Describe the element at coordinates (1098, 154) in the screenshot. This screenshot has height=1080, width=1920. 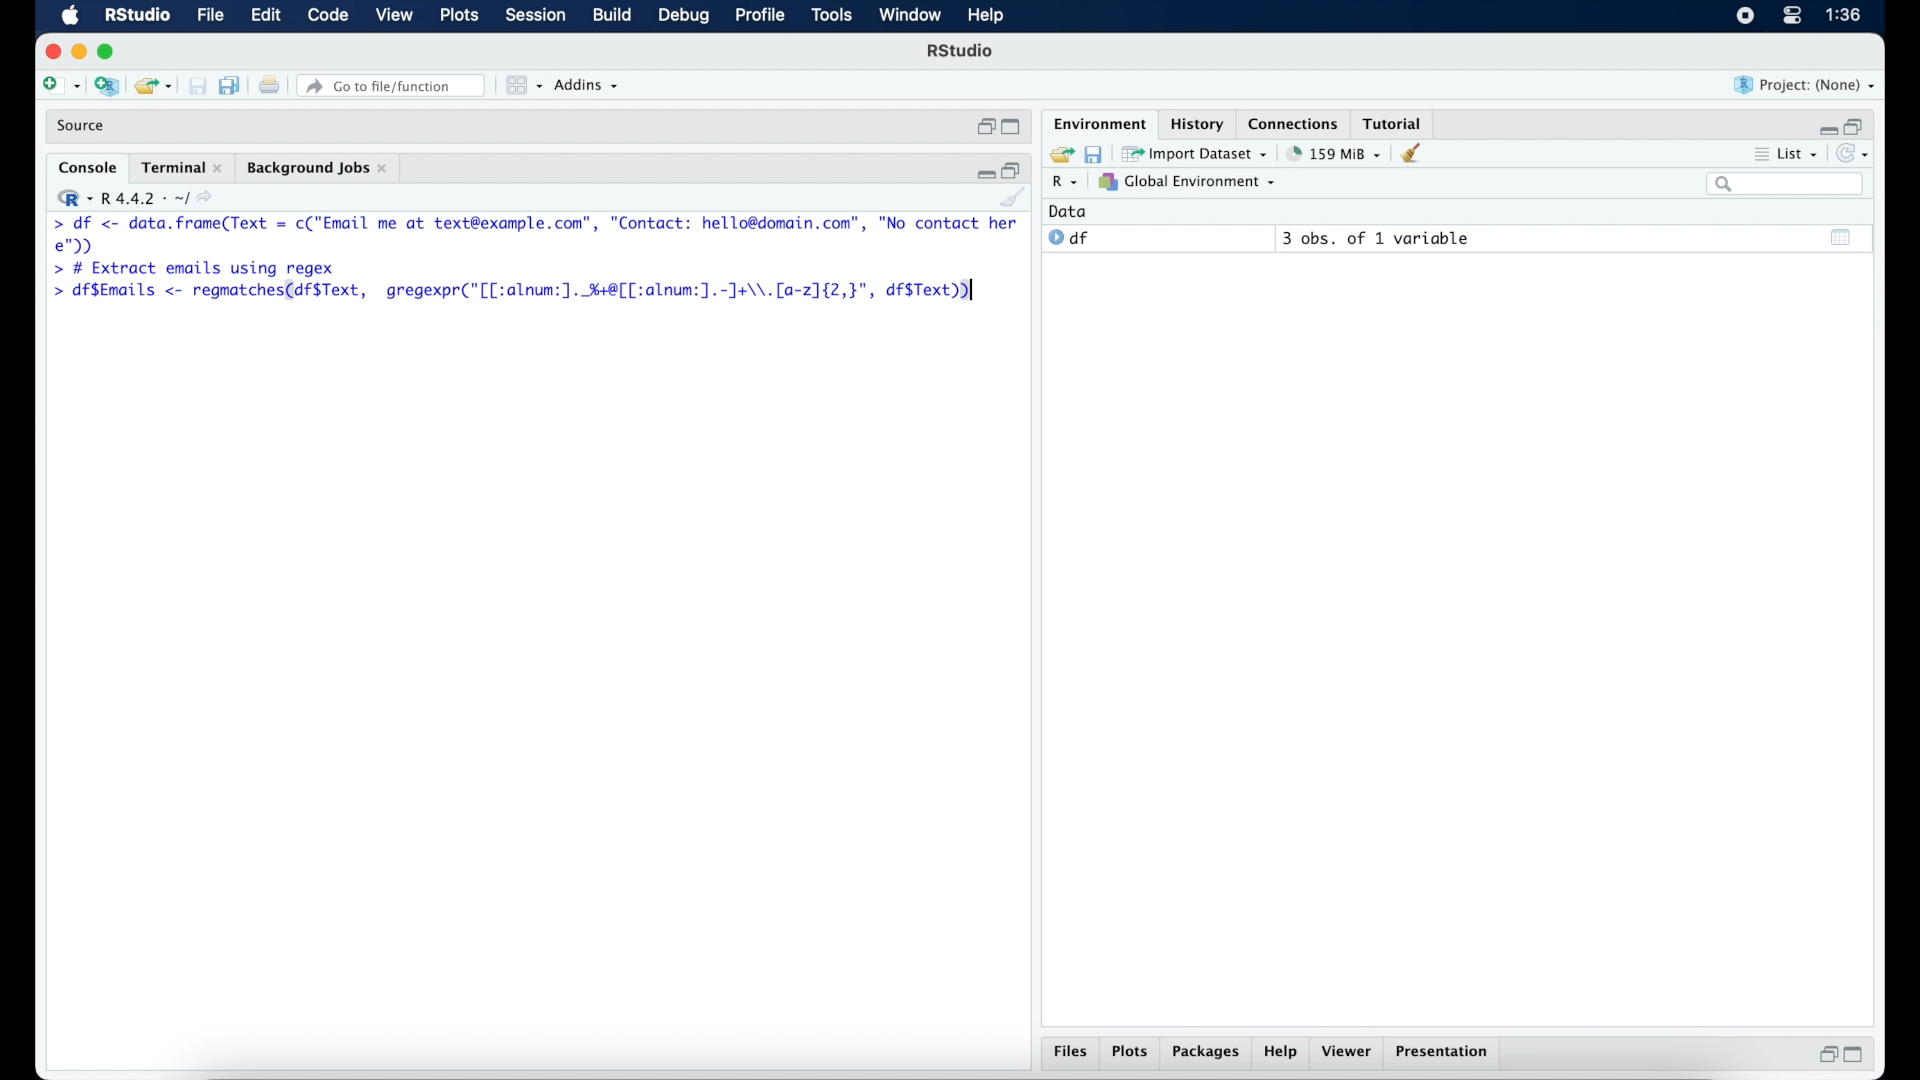
I see `save` at that location.